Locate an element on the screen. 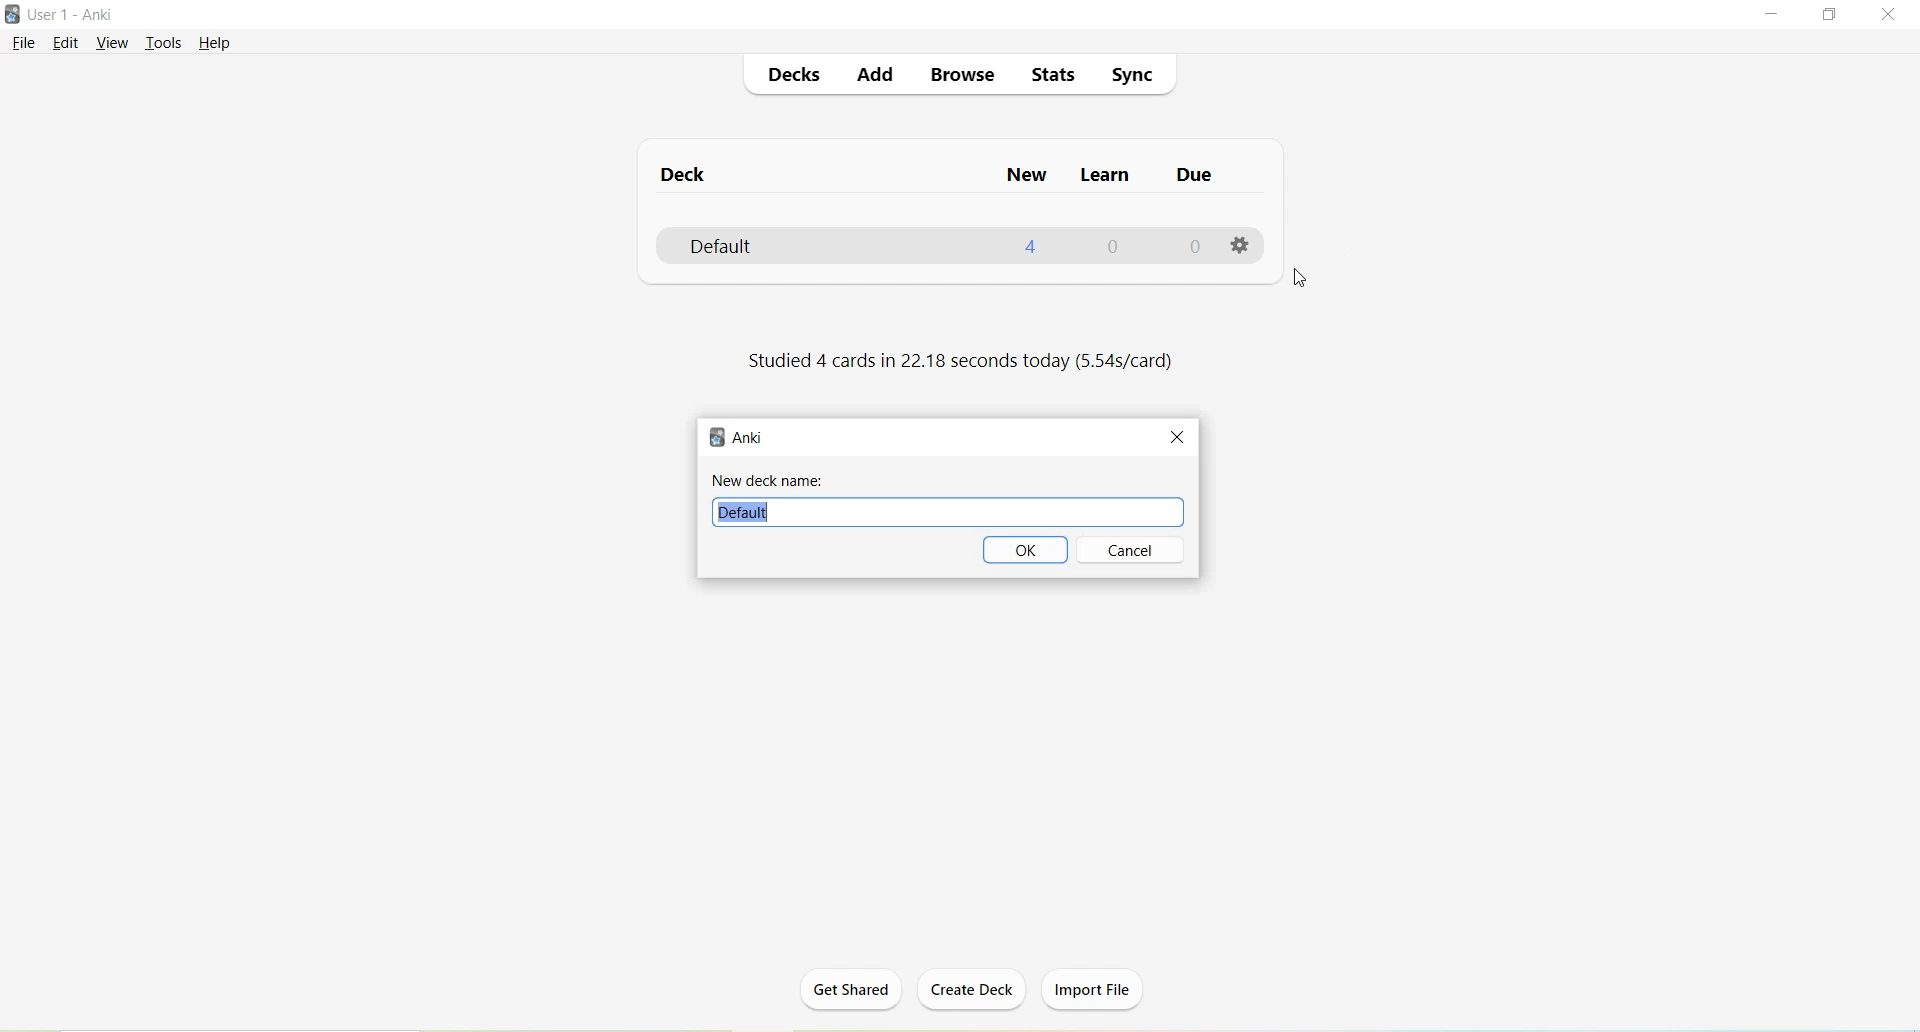 The image size is (1920, 1032). Due is located at coordinates (1191, 178).